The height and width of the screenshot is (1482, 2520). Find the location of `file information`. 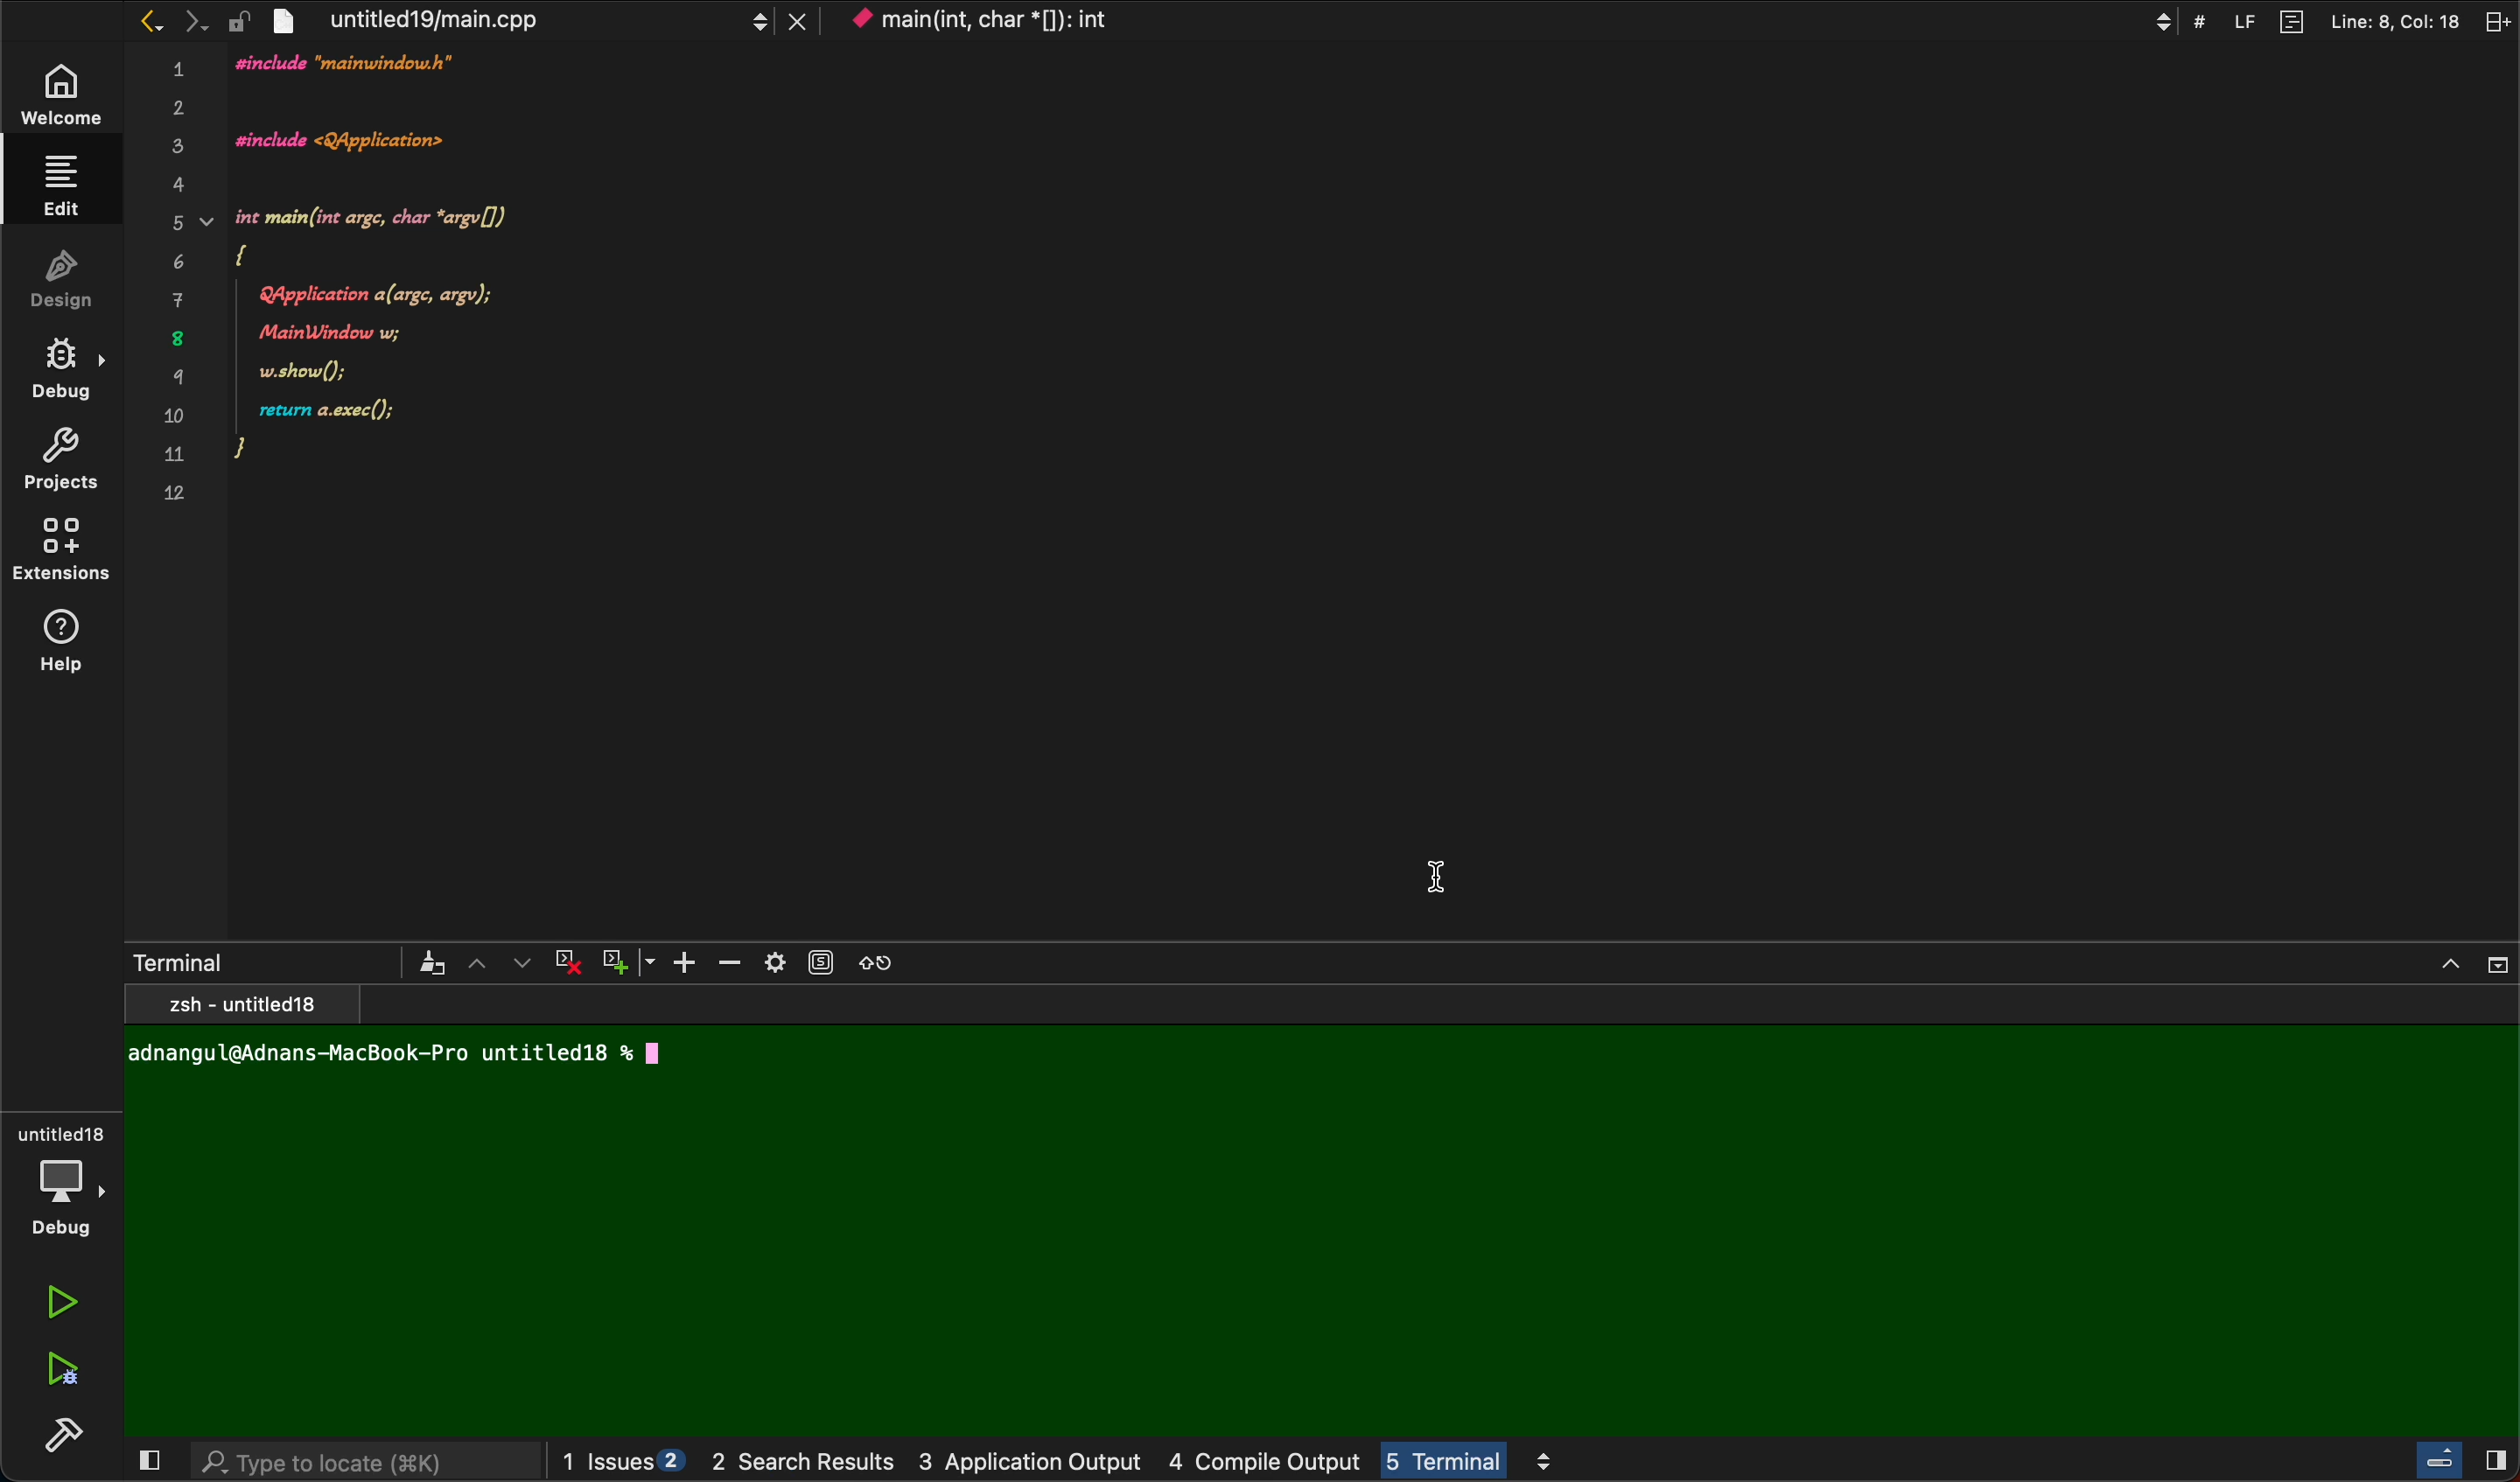

file information is located at coordinates (2322, 21).